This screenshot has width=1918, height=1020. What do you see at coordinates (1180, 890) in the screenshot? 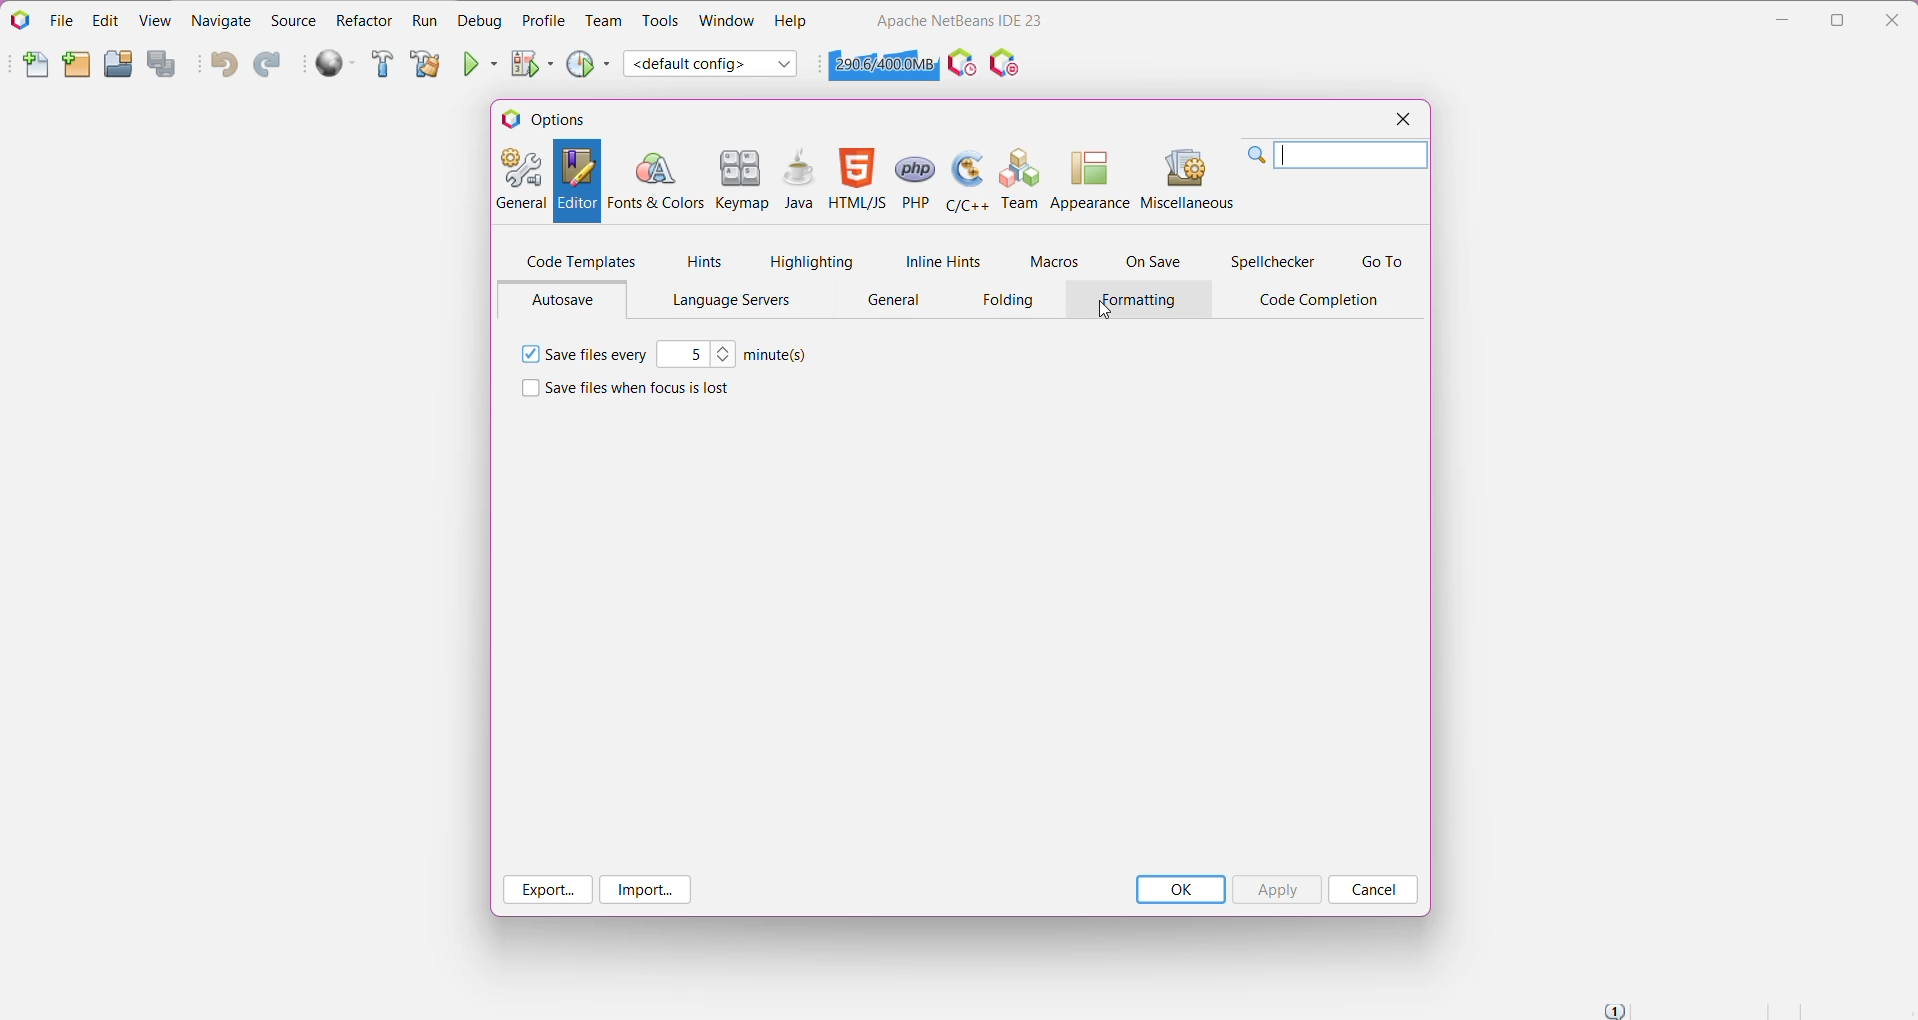
I see `OK` at bounding box center [1180, 890].